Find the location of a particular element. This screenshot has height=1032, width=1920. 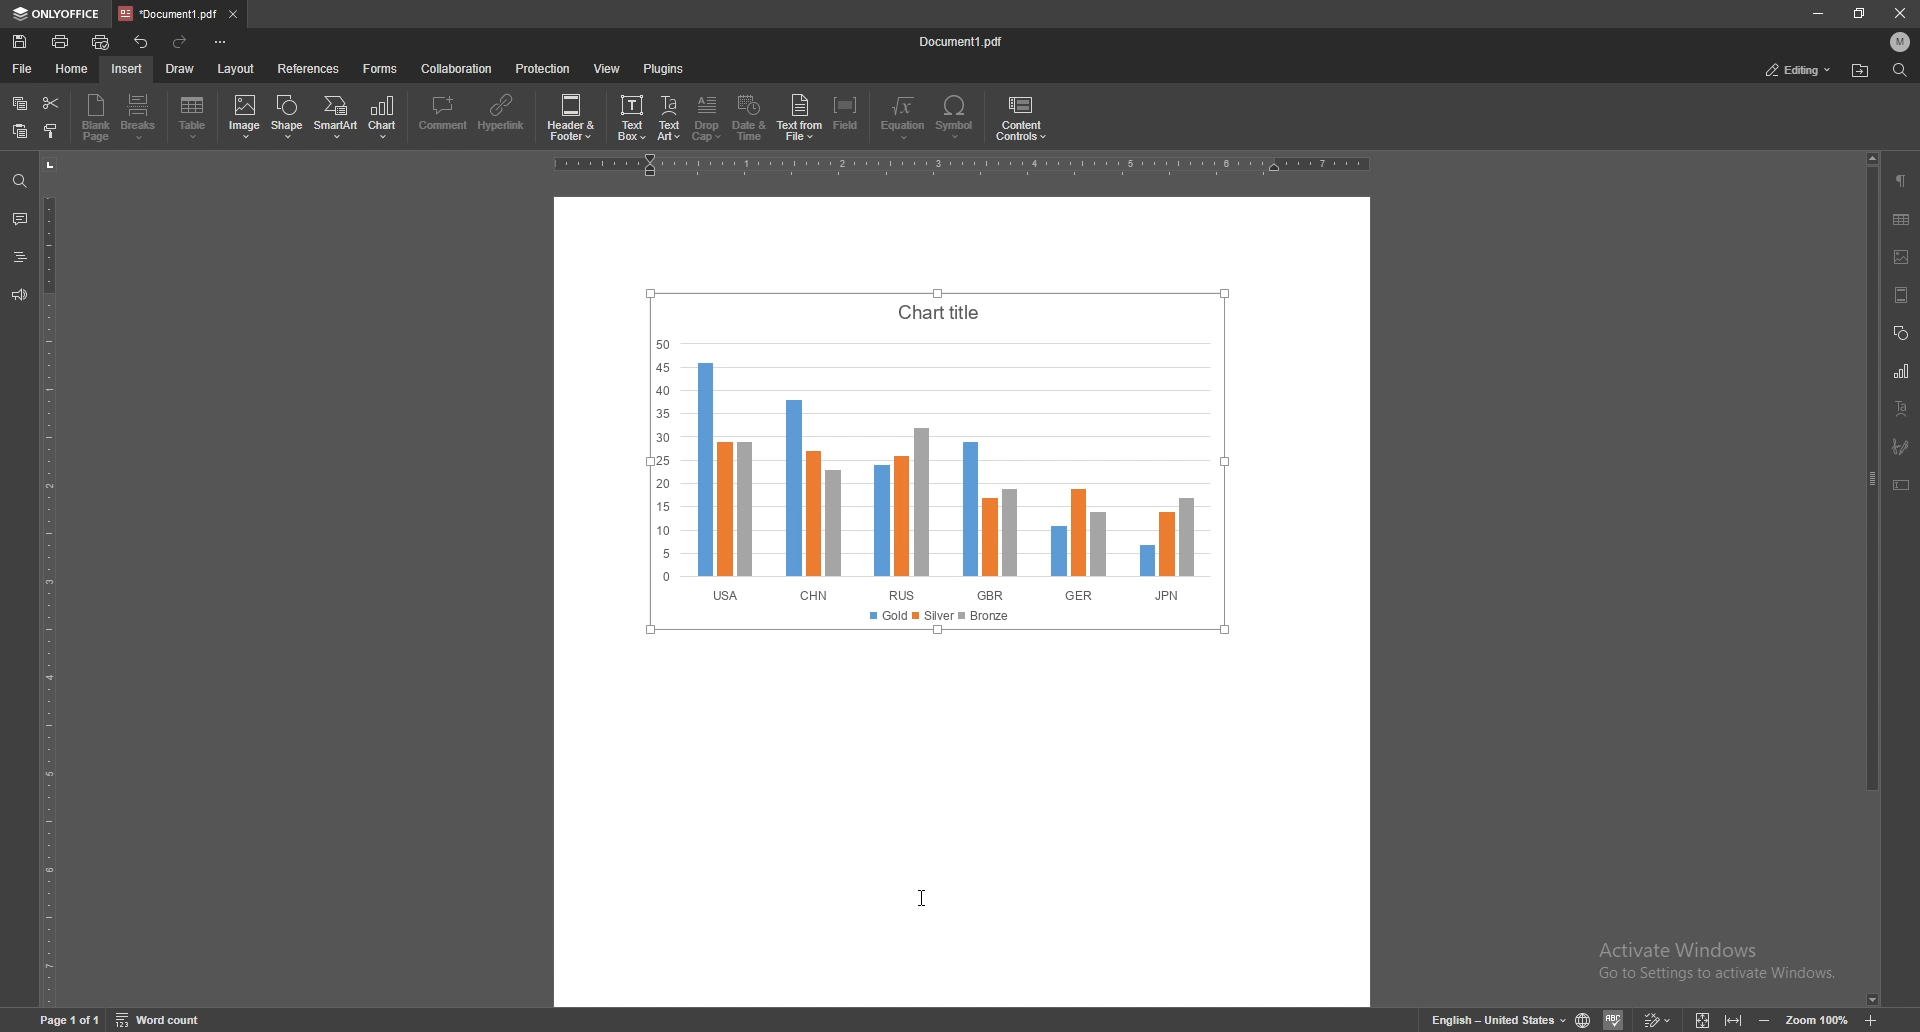

copy style is located at coordinates (49, 132).